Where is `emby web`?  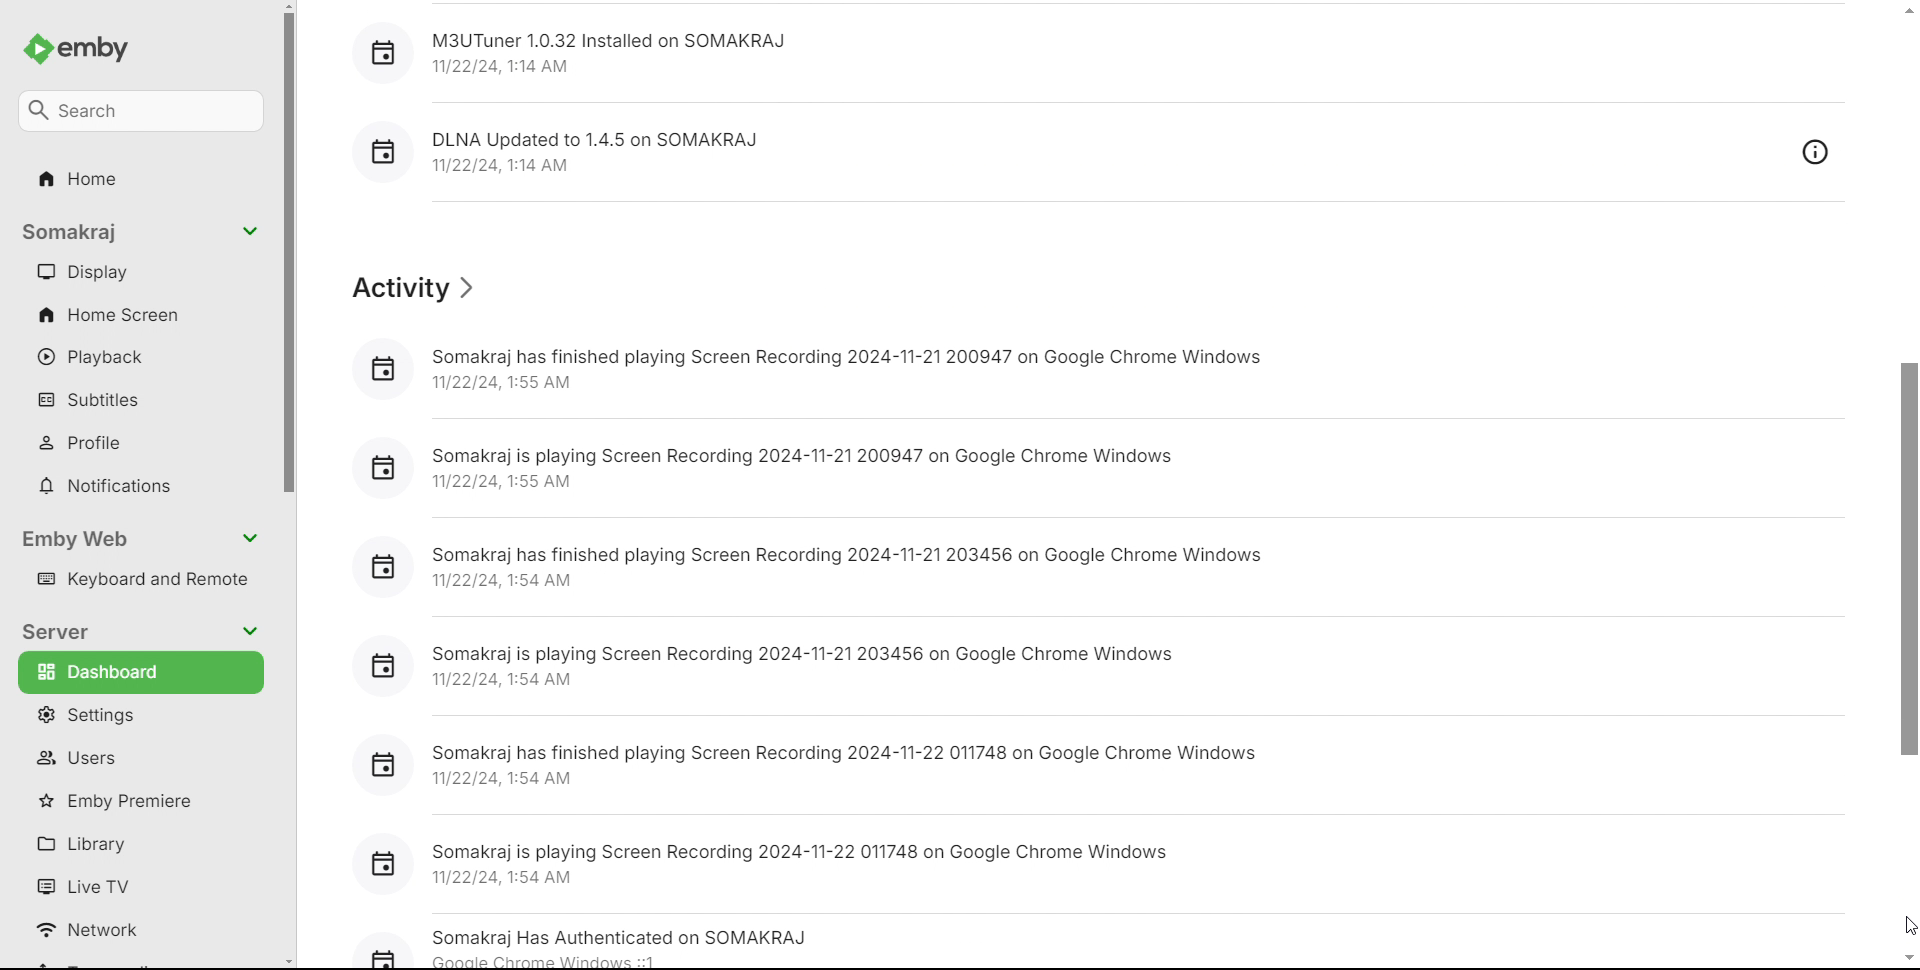
emby web is located at coordinates (142, 539).